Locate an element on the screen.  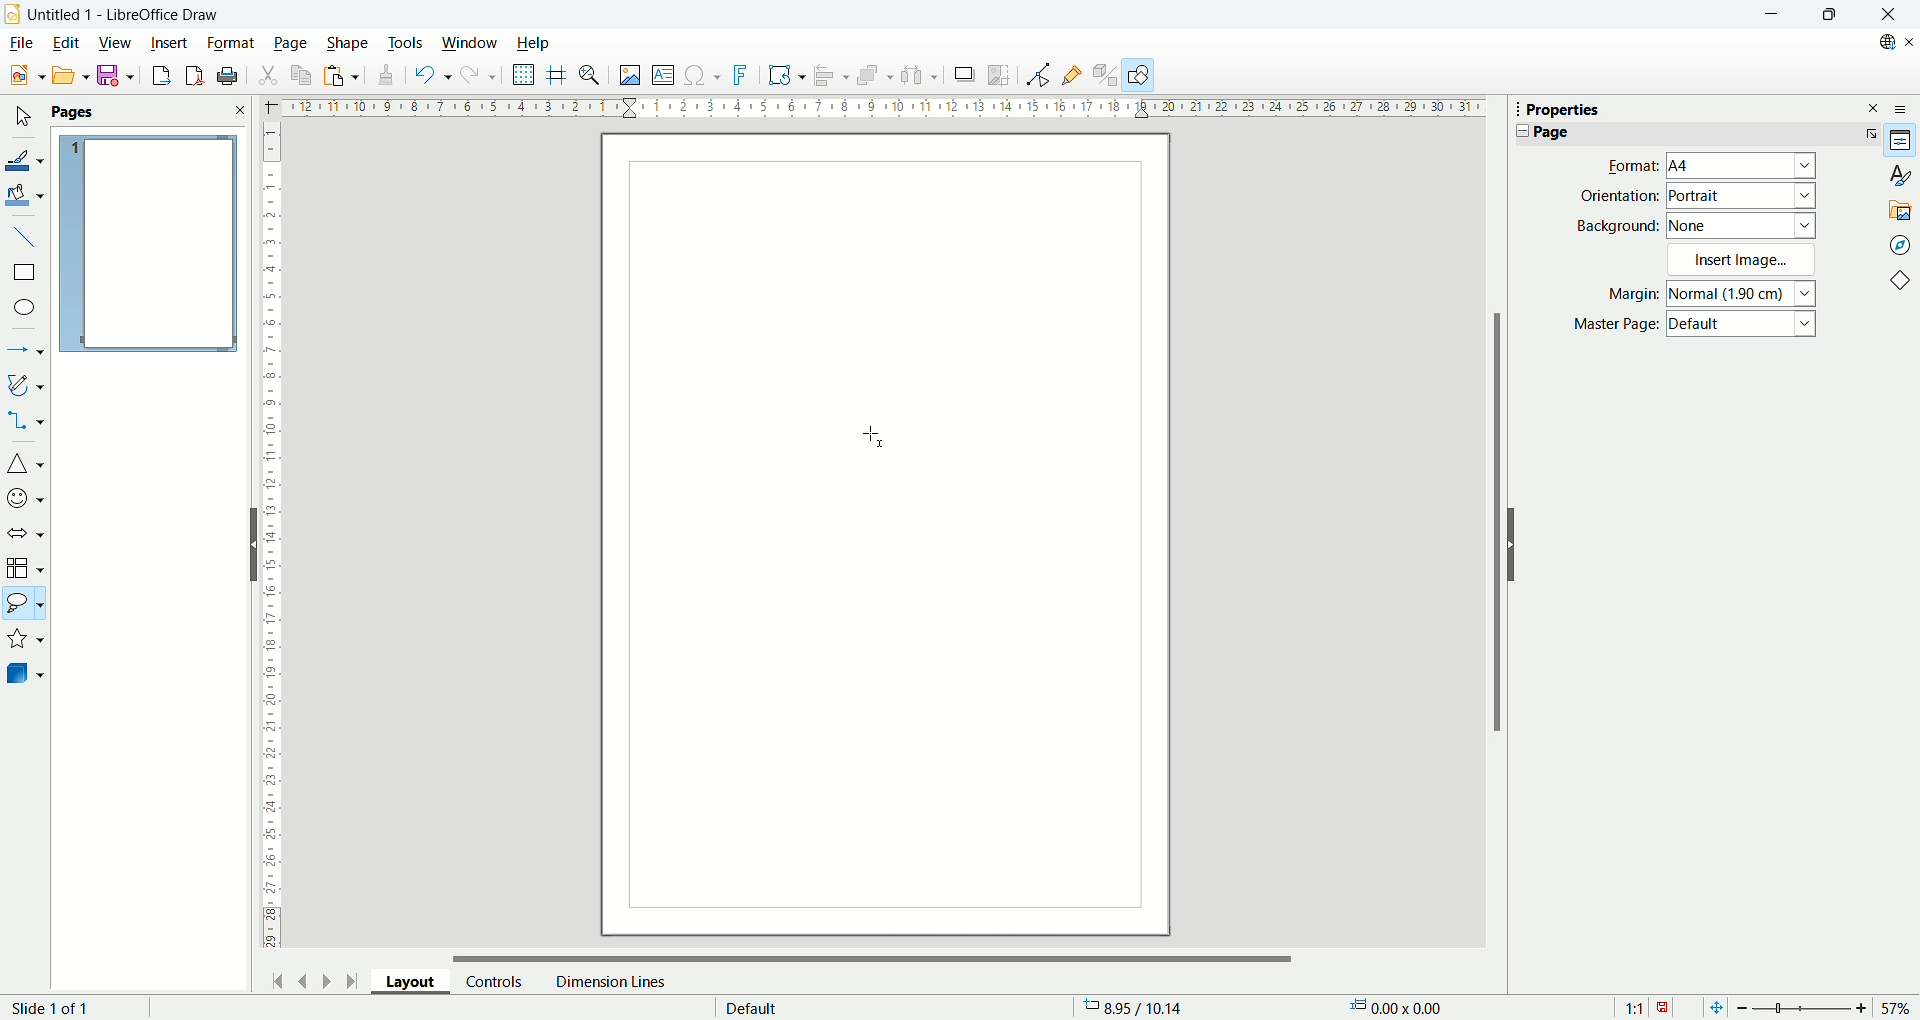
pages is located at coordinates (148, 113).